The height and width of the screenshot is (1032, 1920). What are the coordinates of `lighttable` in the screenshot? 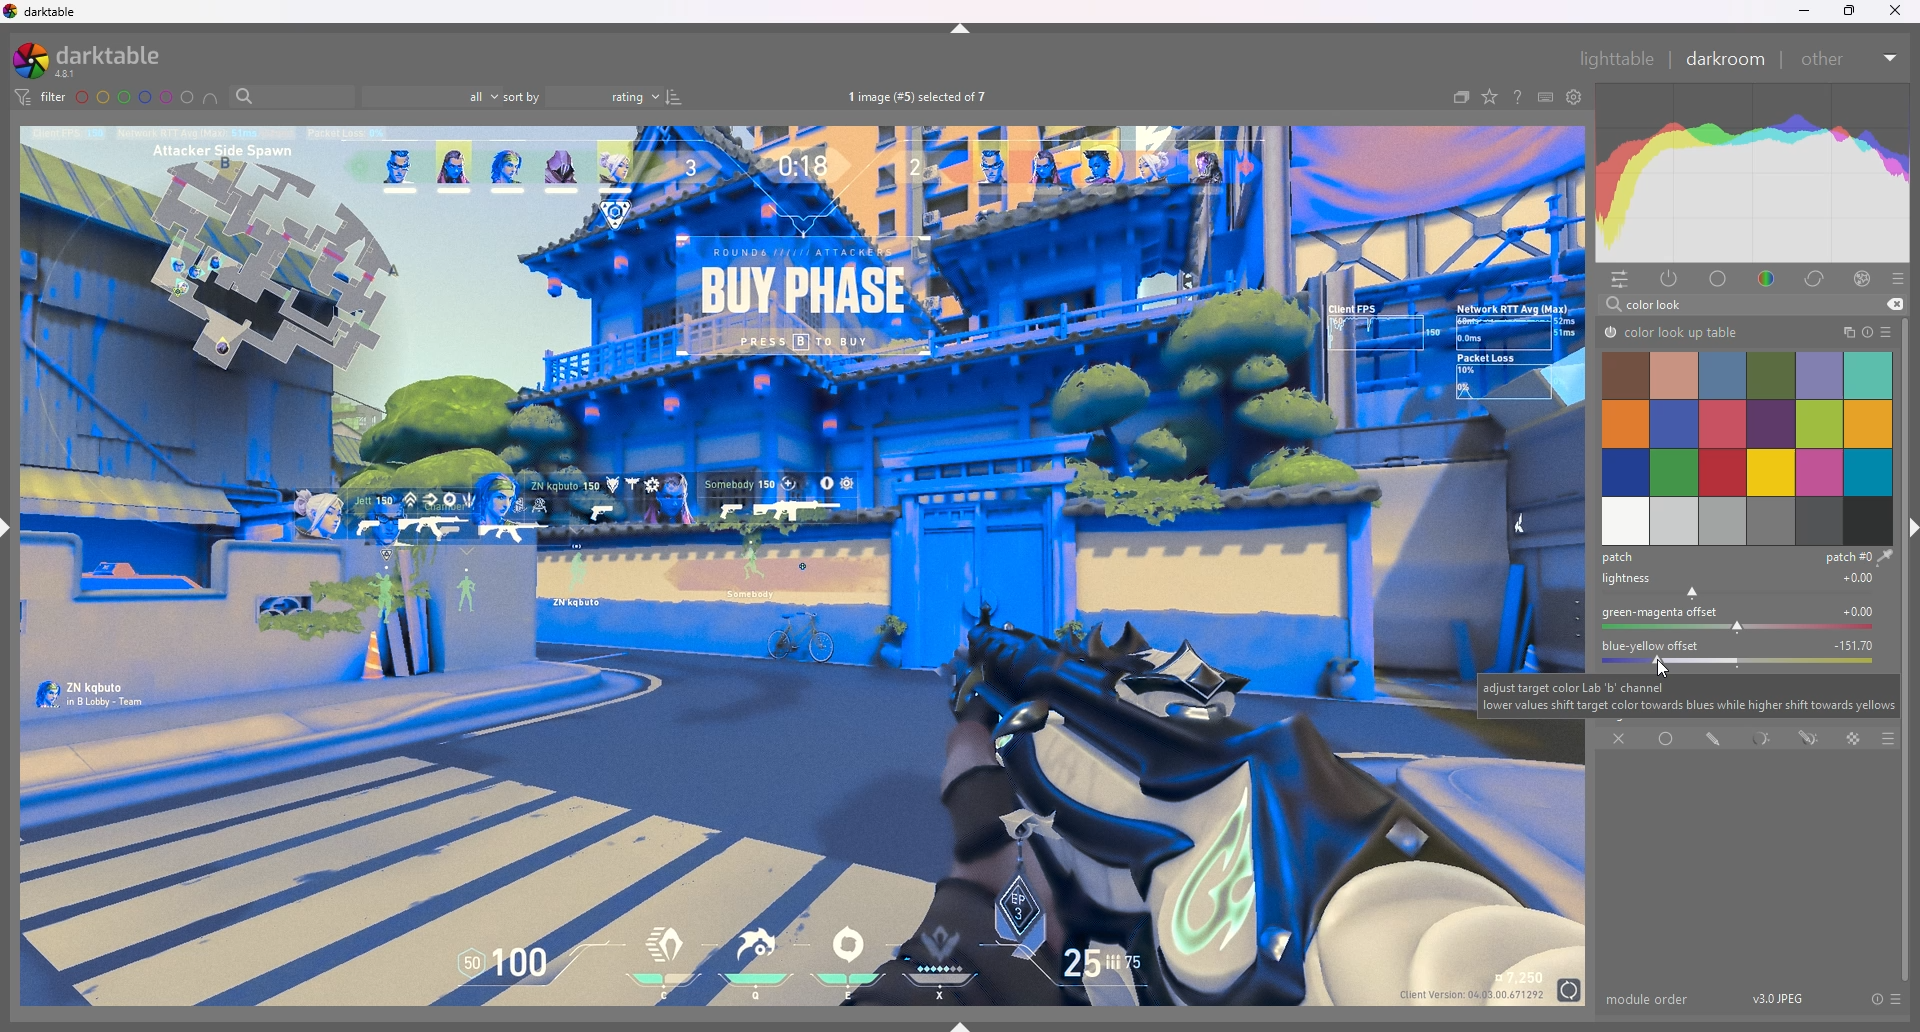 It's located at (1618, 59).